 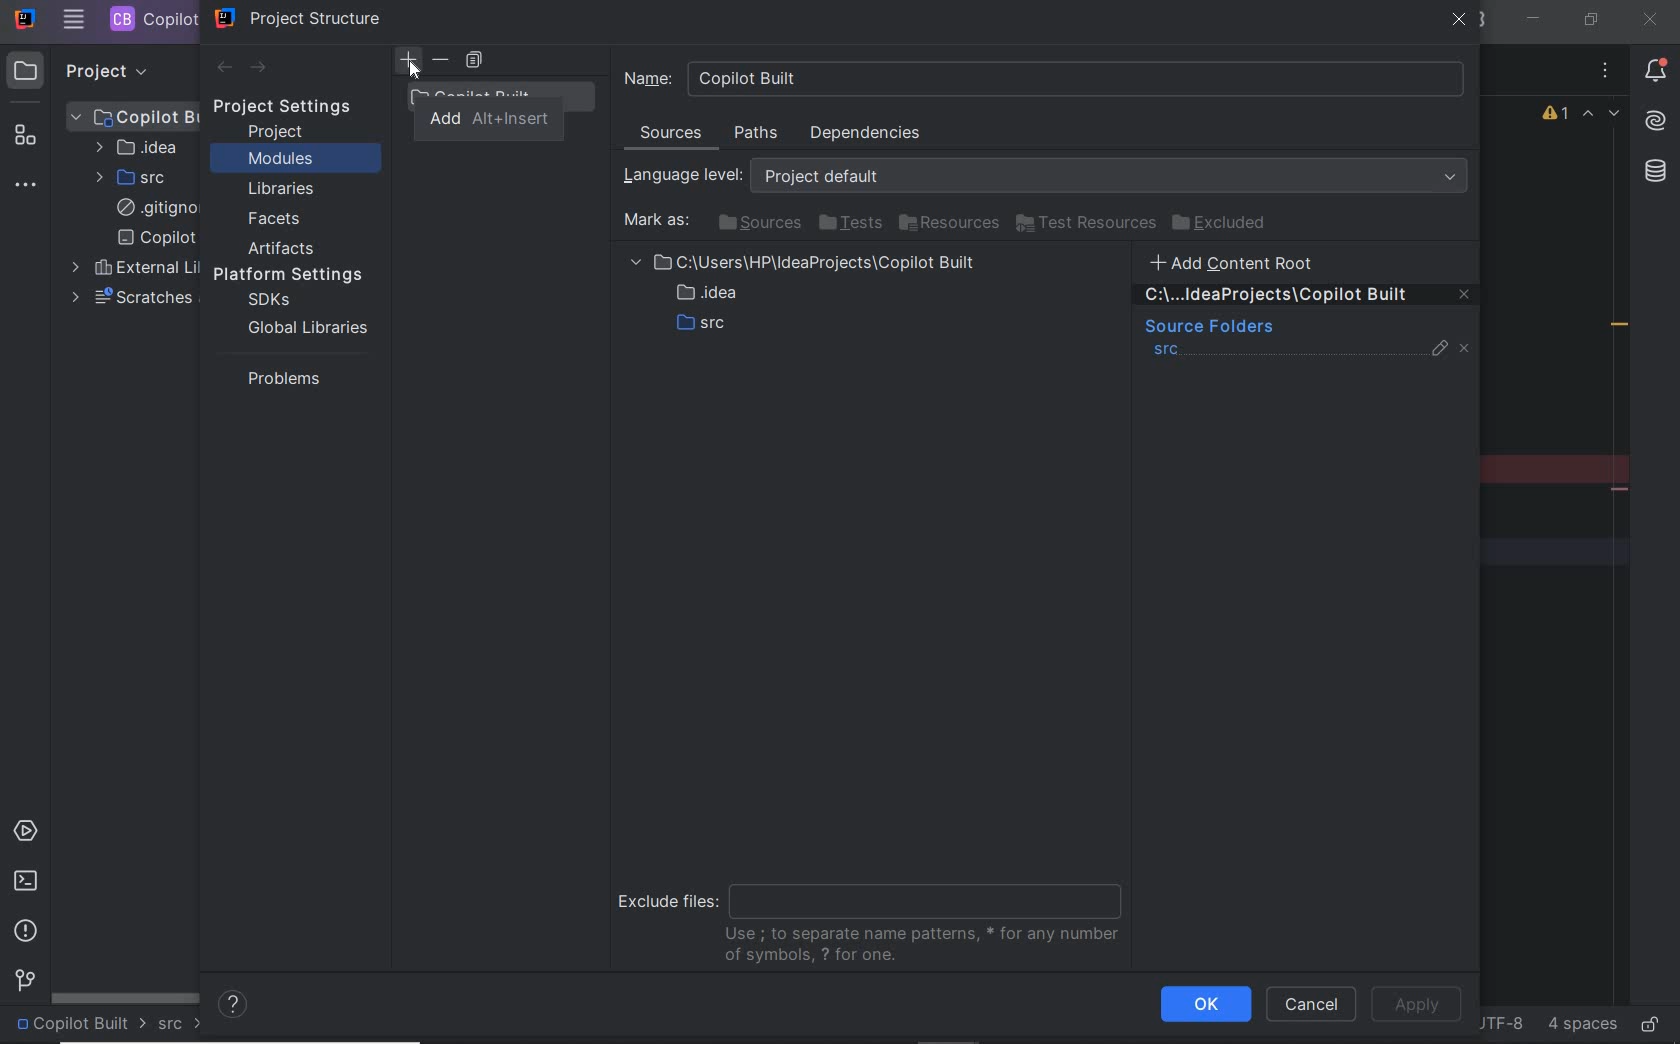 I want to click on edit properties, so click(x=1441, y=353).